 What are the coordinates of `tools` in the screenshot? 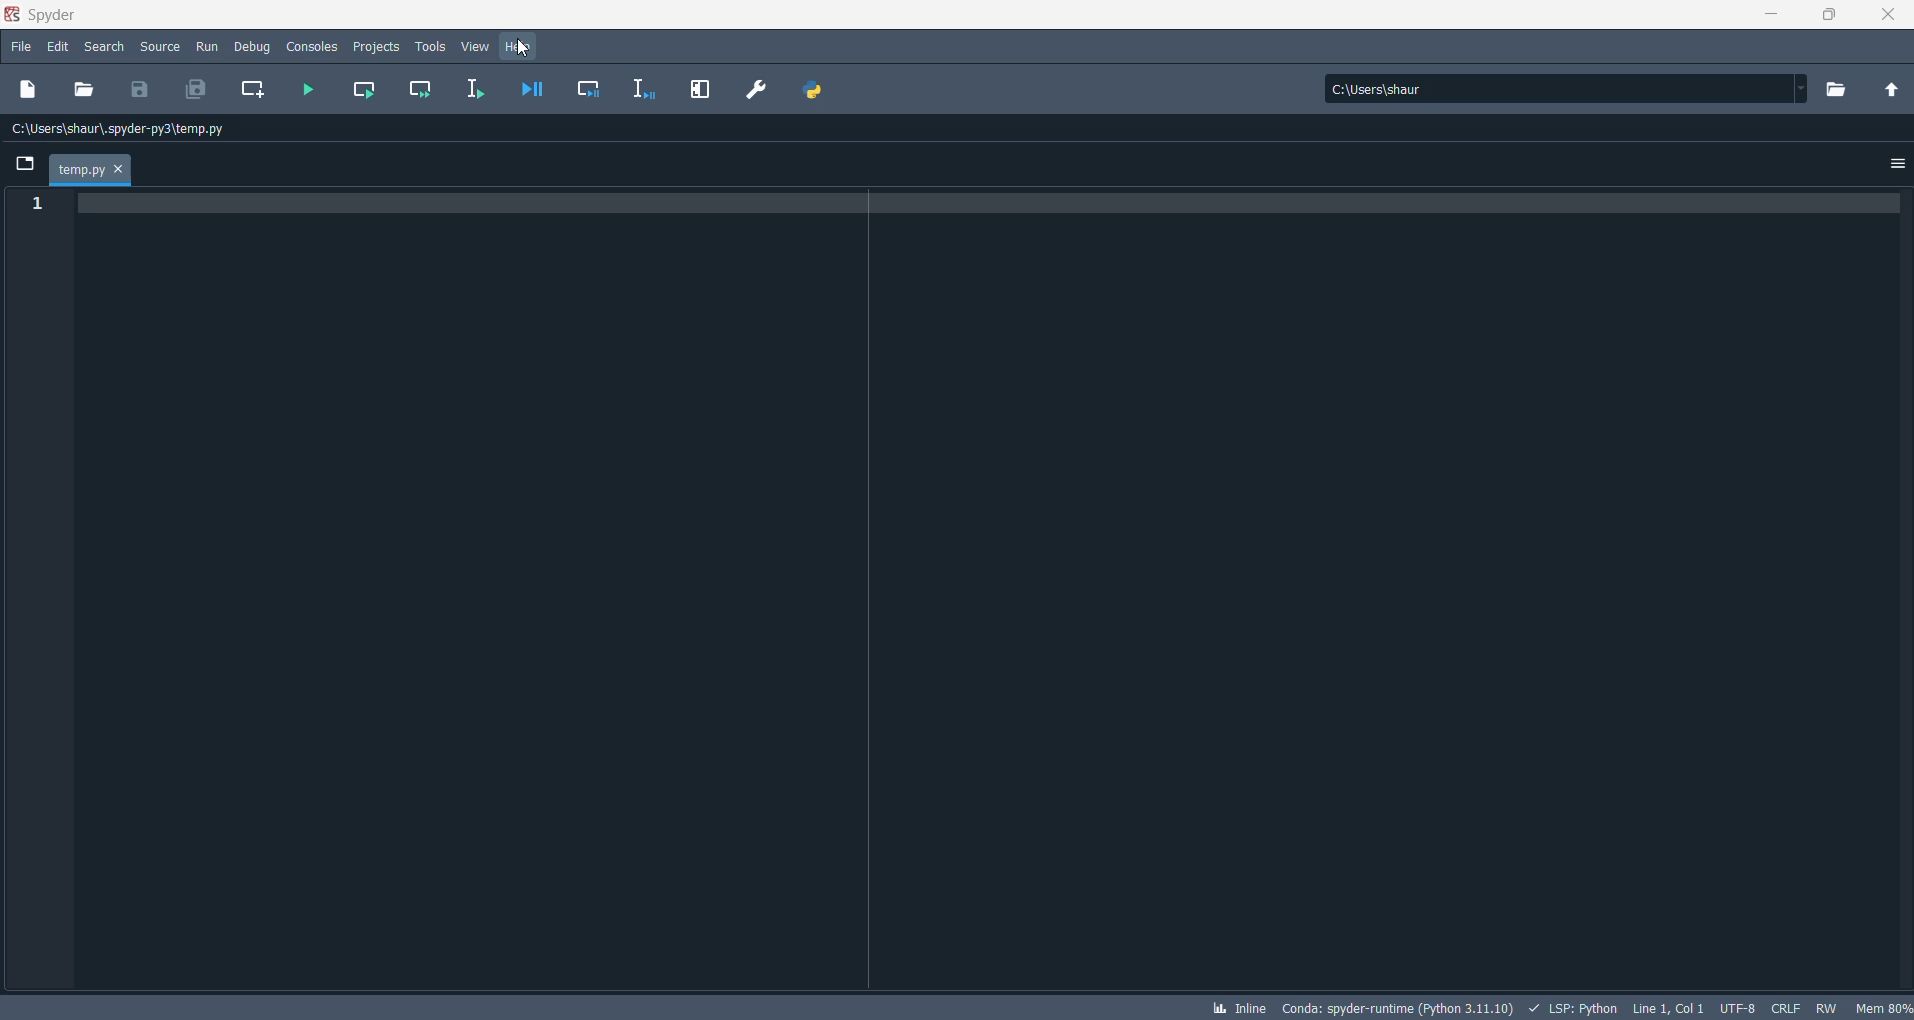 It's located at (430, 45).